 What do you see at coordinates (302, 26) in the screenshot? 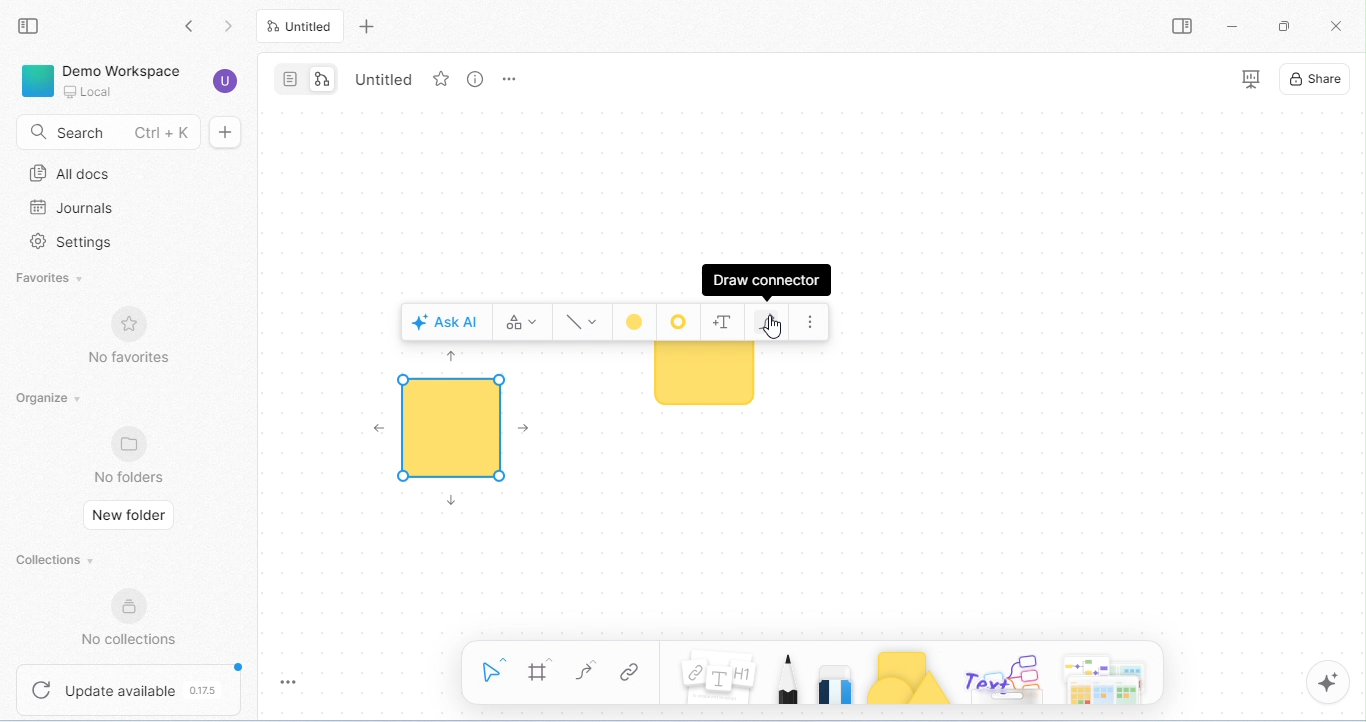
I see `Untitled` at bounding box center [302, 26].